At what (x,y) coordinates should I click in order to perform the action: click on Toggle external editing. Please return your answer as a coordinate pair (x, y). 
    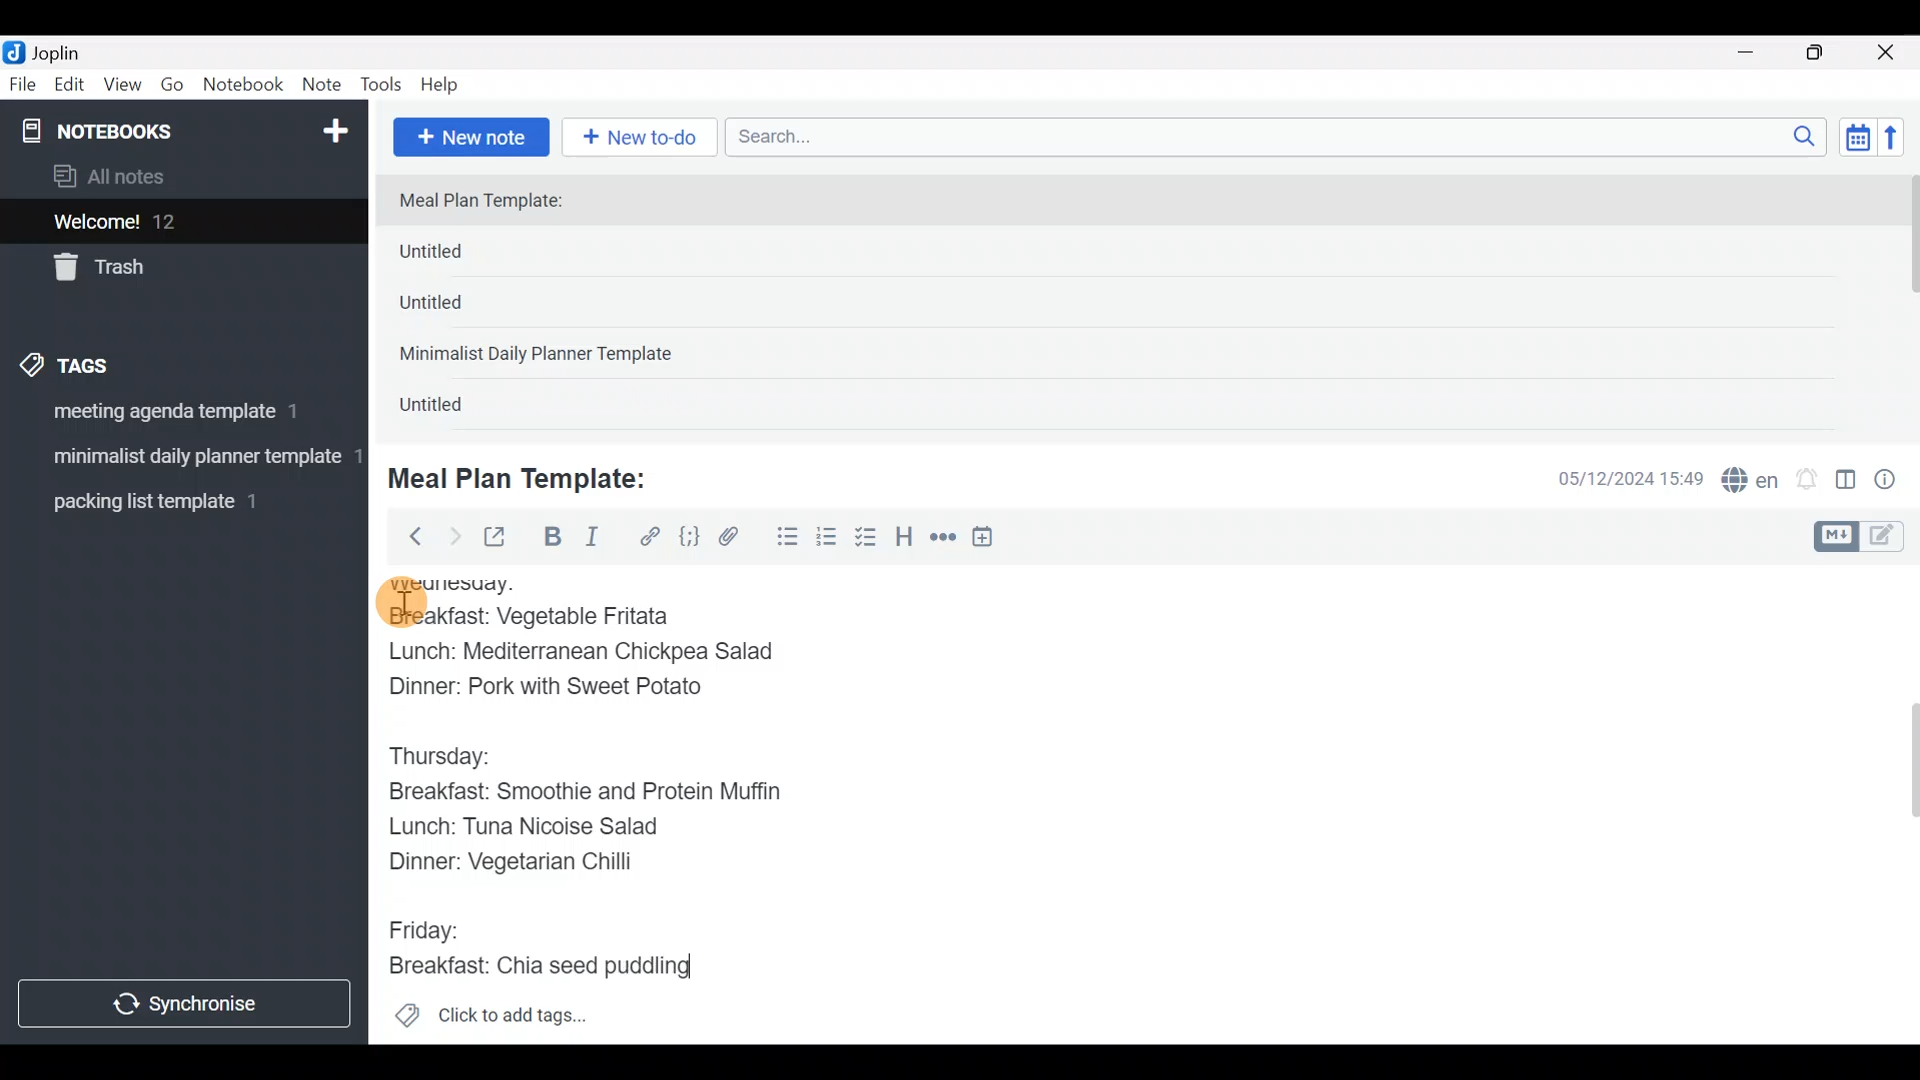
    Looking at the image, I should click on (502, 538).